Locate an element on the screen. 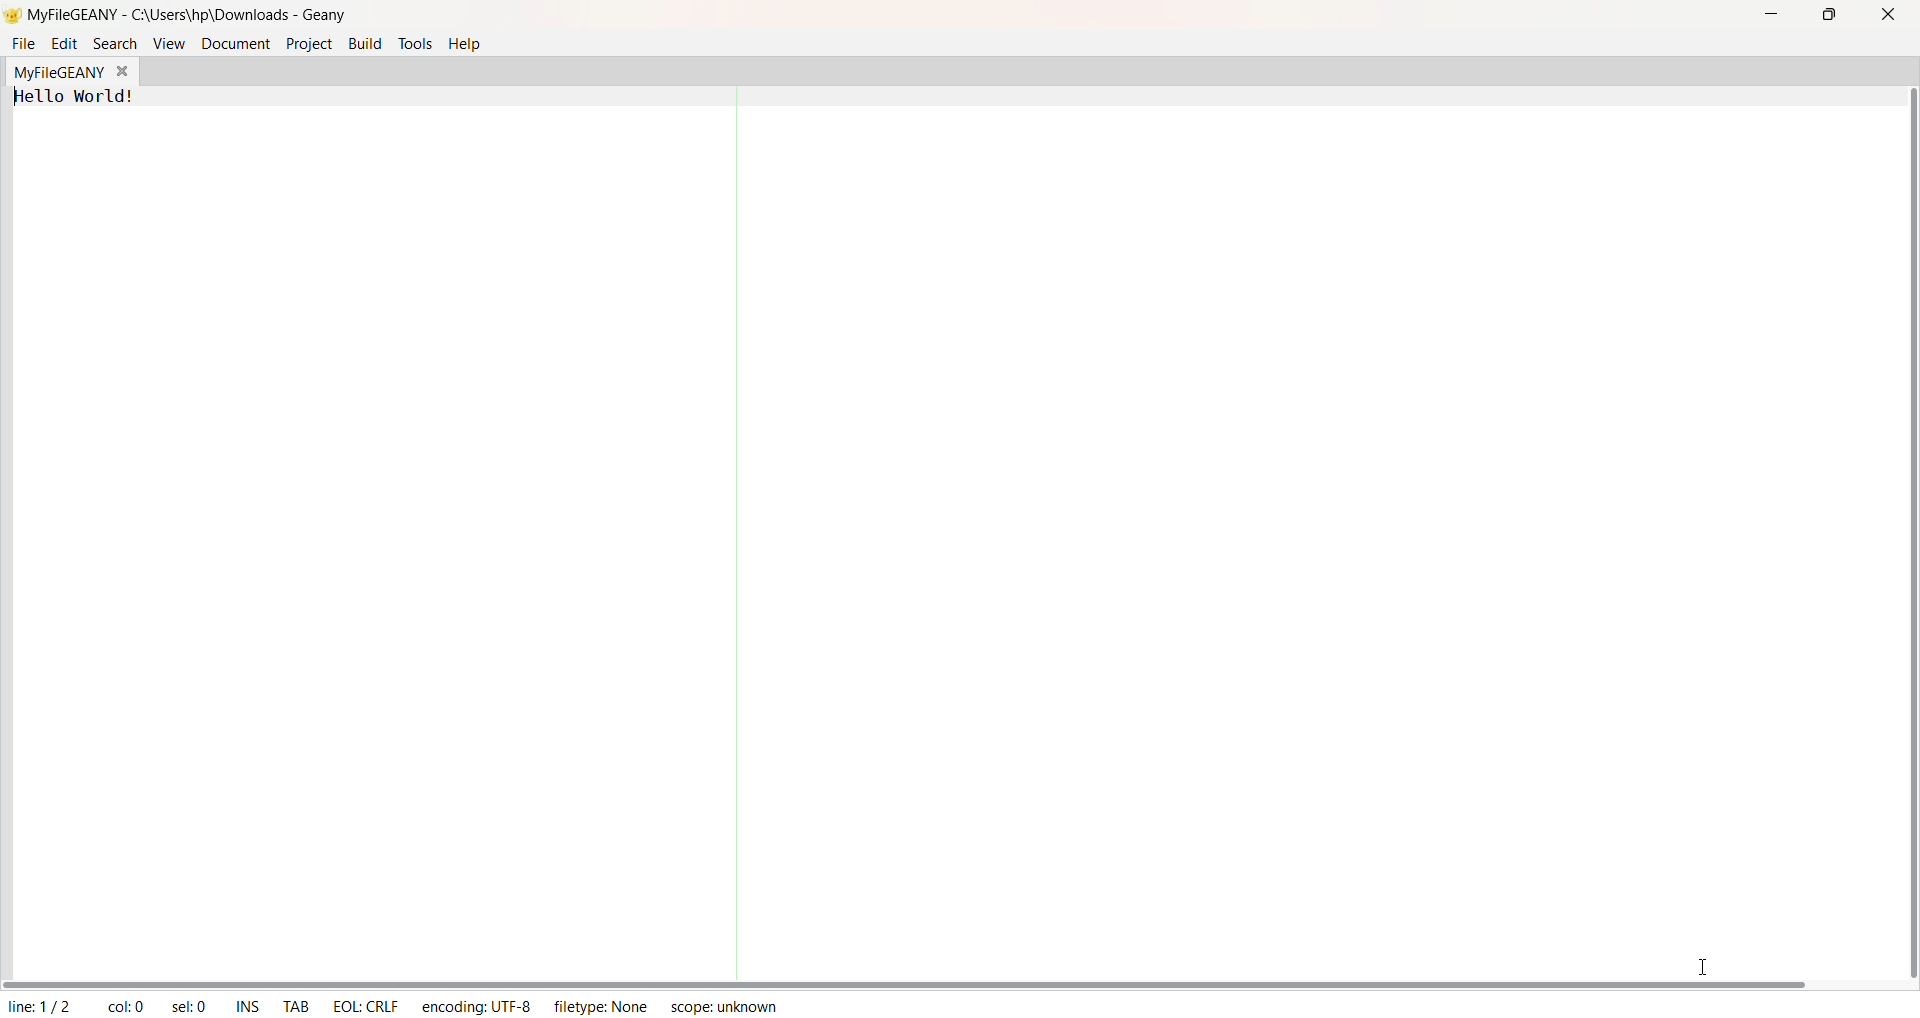 This screenshot has height=1018, width=1920. Minimize is located at coordinates (1766, 15).